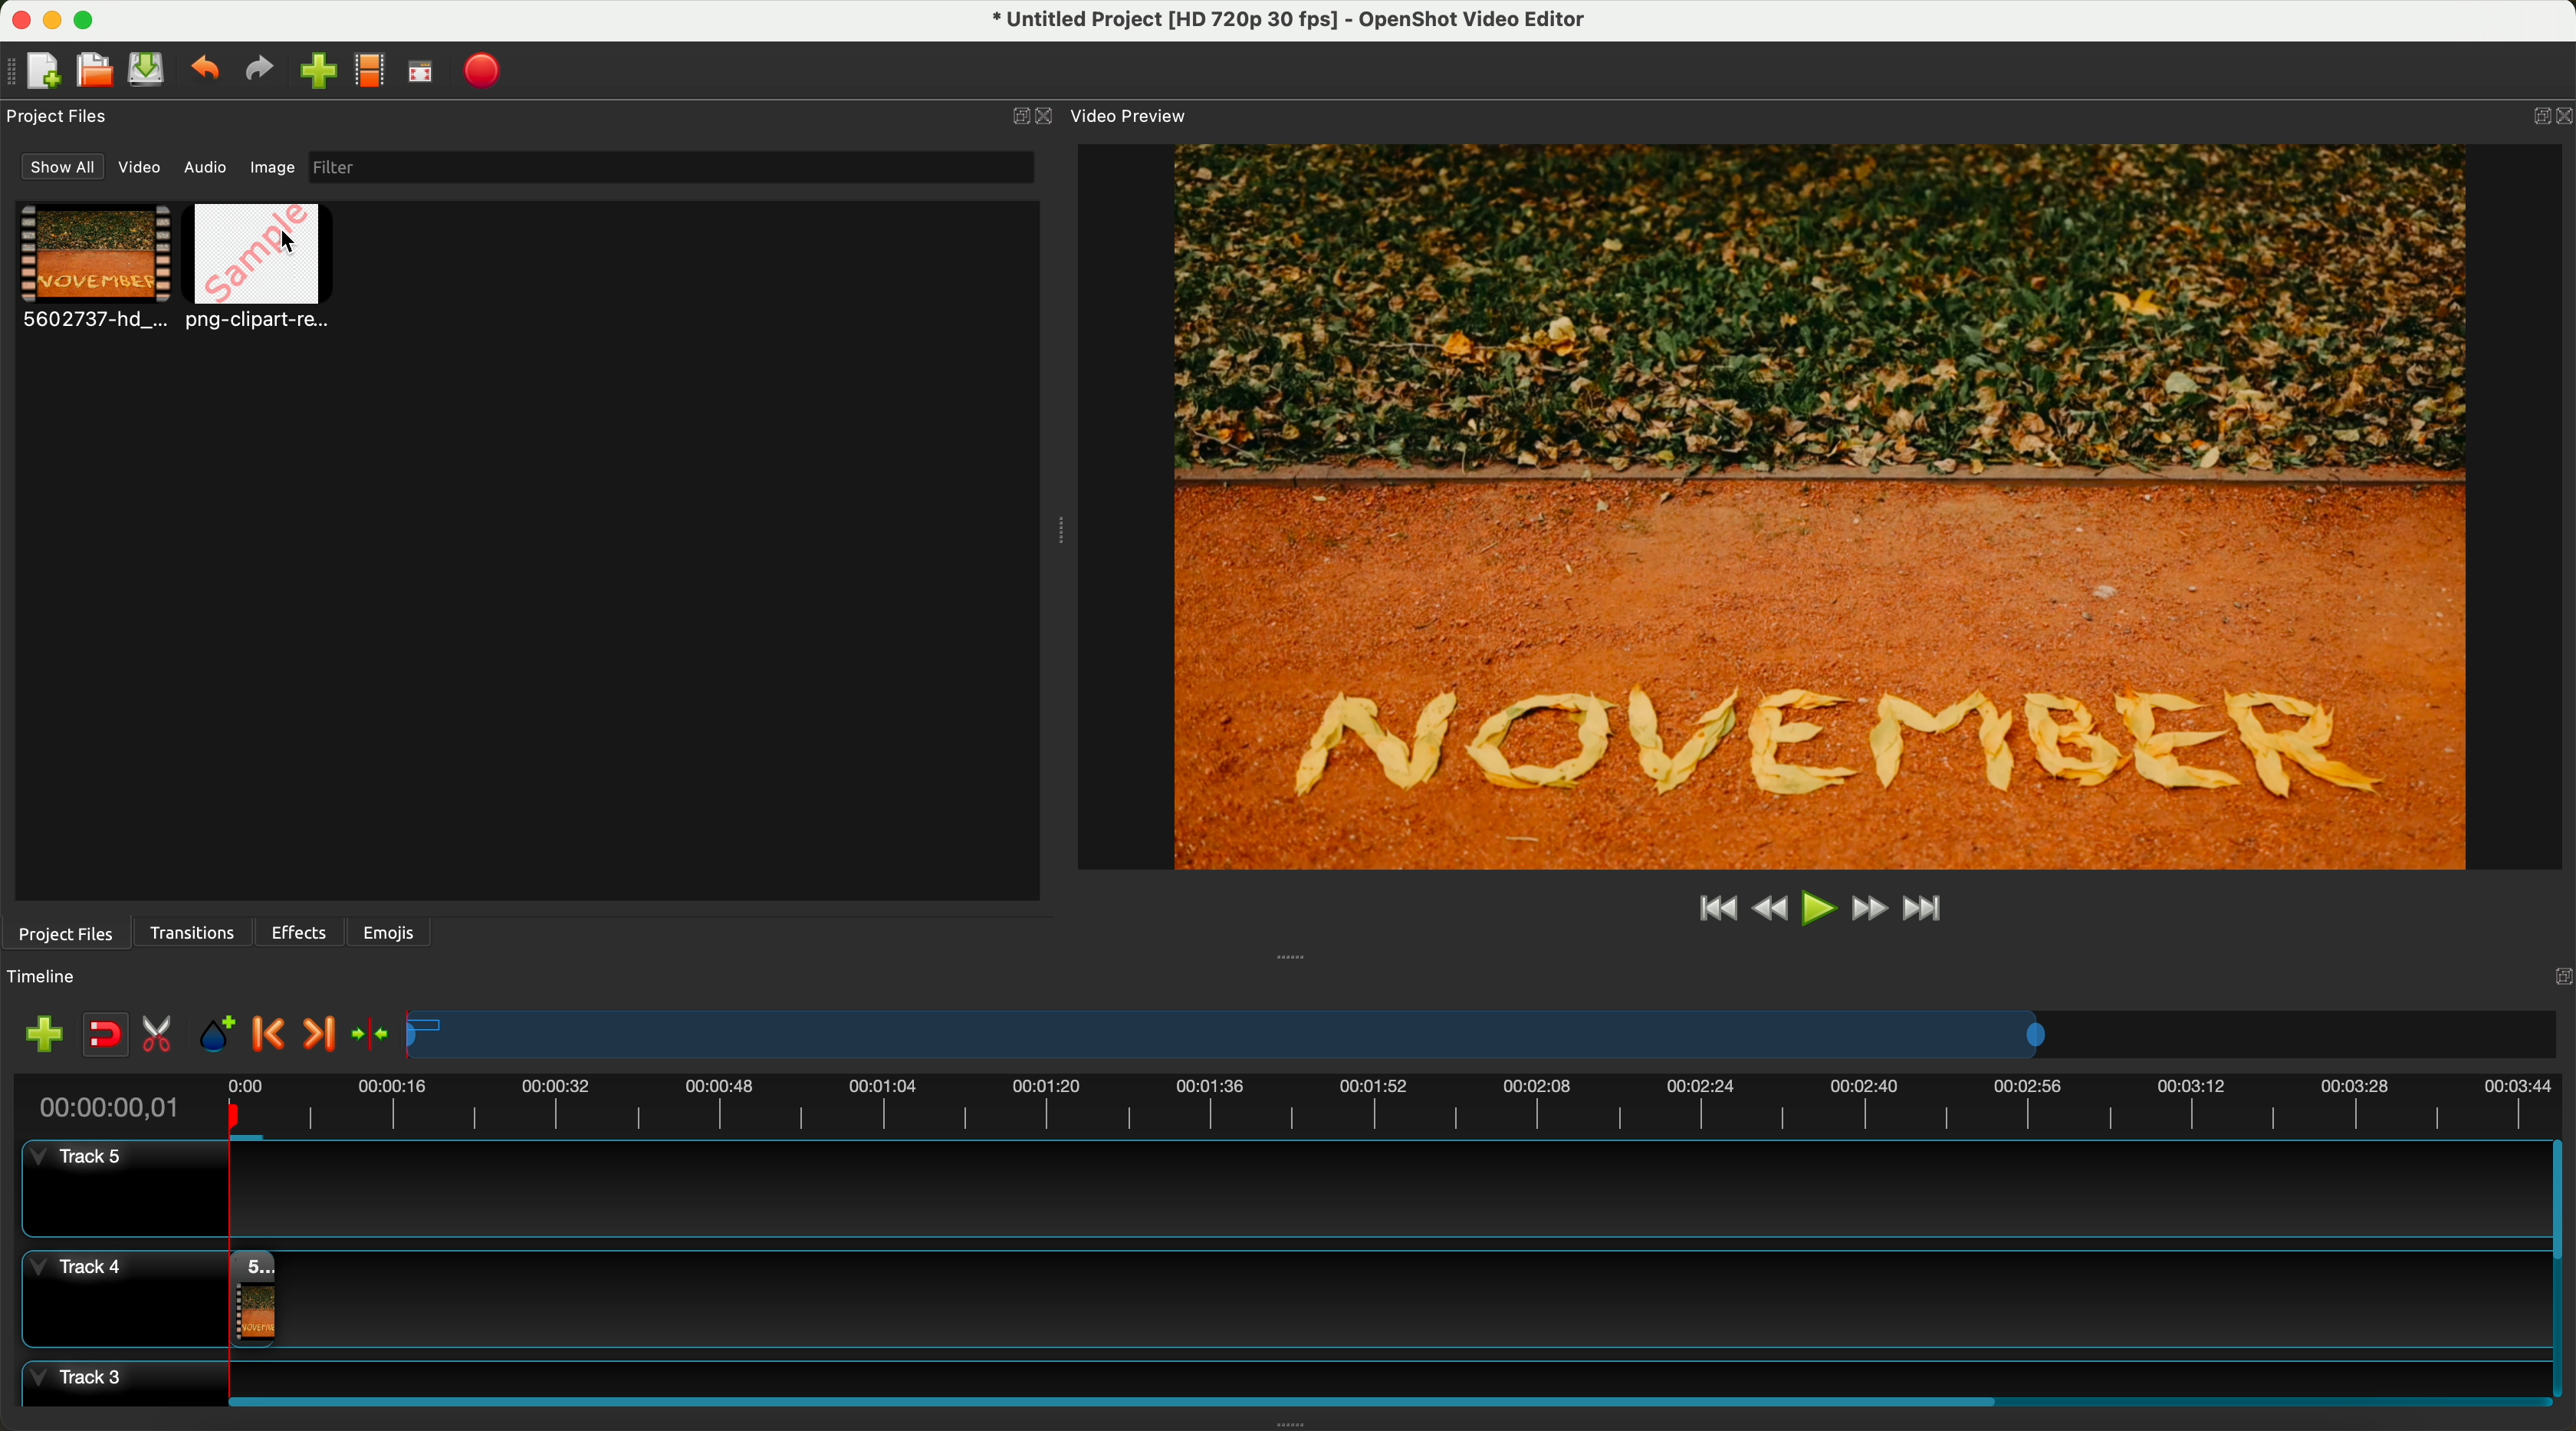  What do you see at coordinates (286, 239) in the screenshot?
I see `Cursor` at bounding box center [286, 239].